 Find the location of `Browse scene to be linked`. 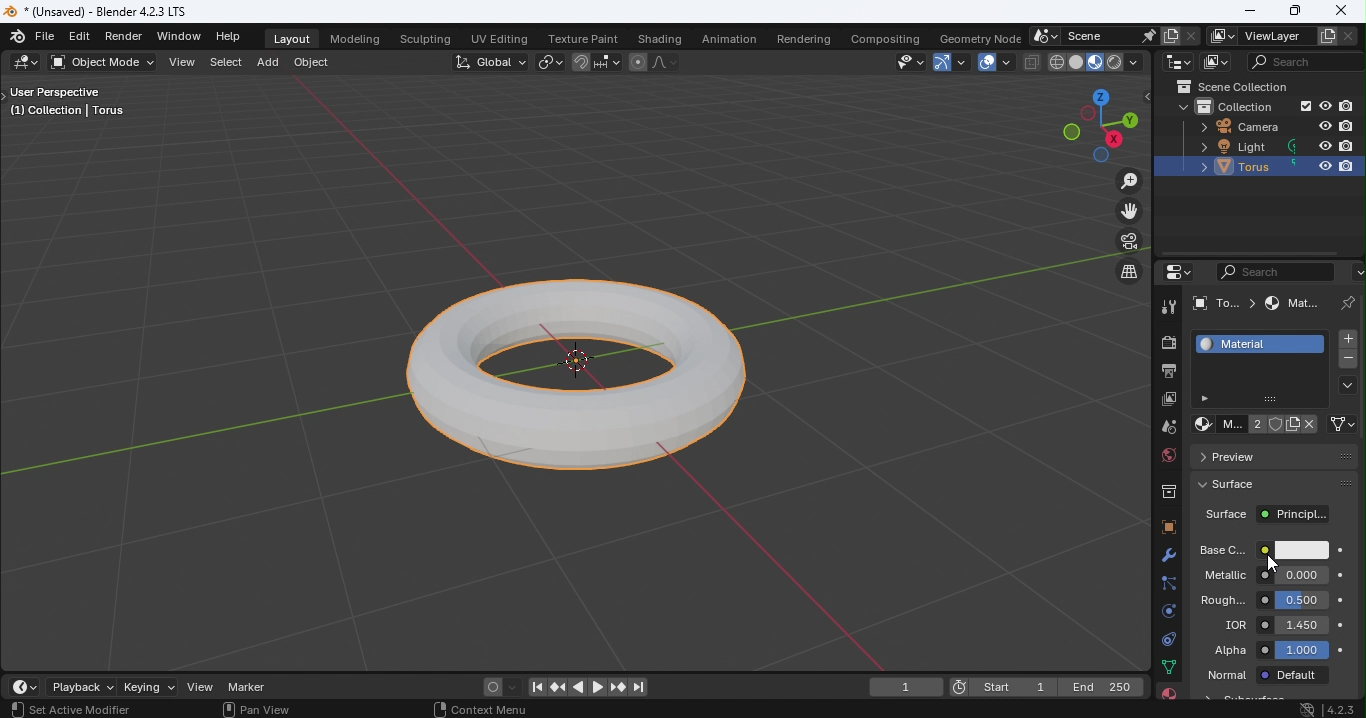

Browse scene to be linked is located at coordinates (1044, 36).